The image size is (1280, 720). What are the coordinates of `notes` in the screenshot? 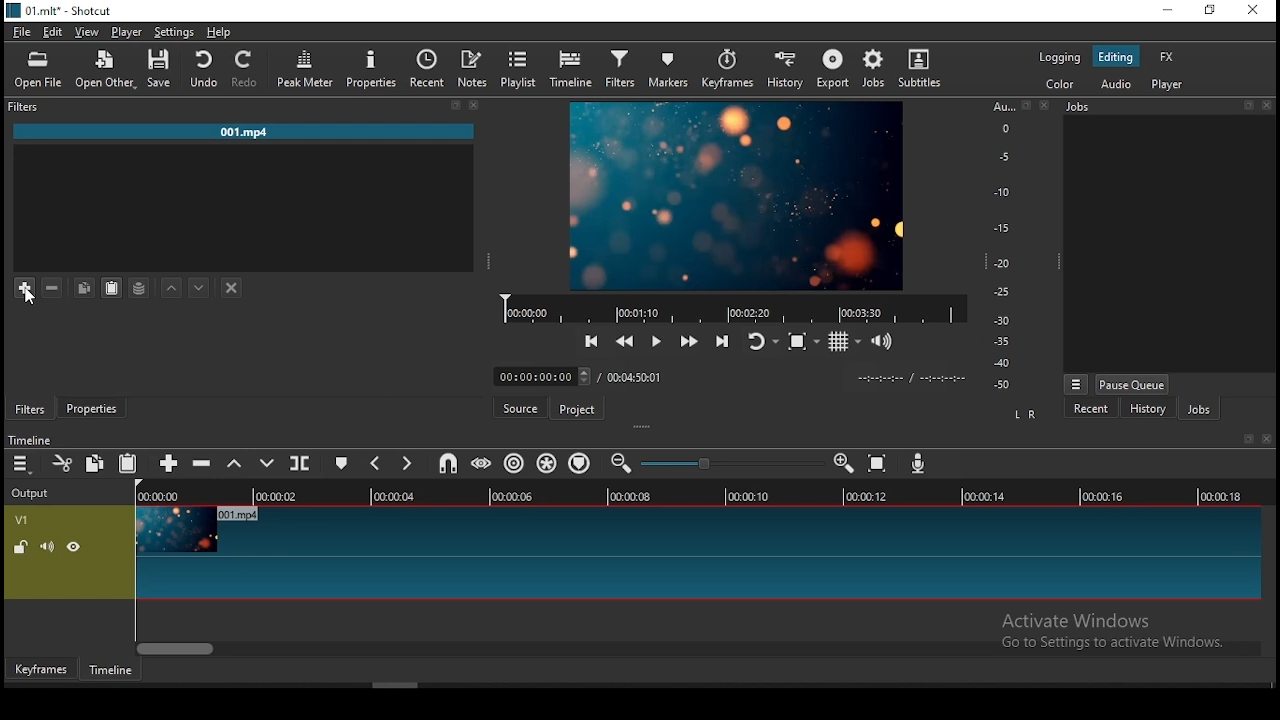 It's located at (472, 68).